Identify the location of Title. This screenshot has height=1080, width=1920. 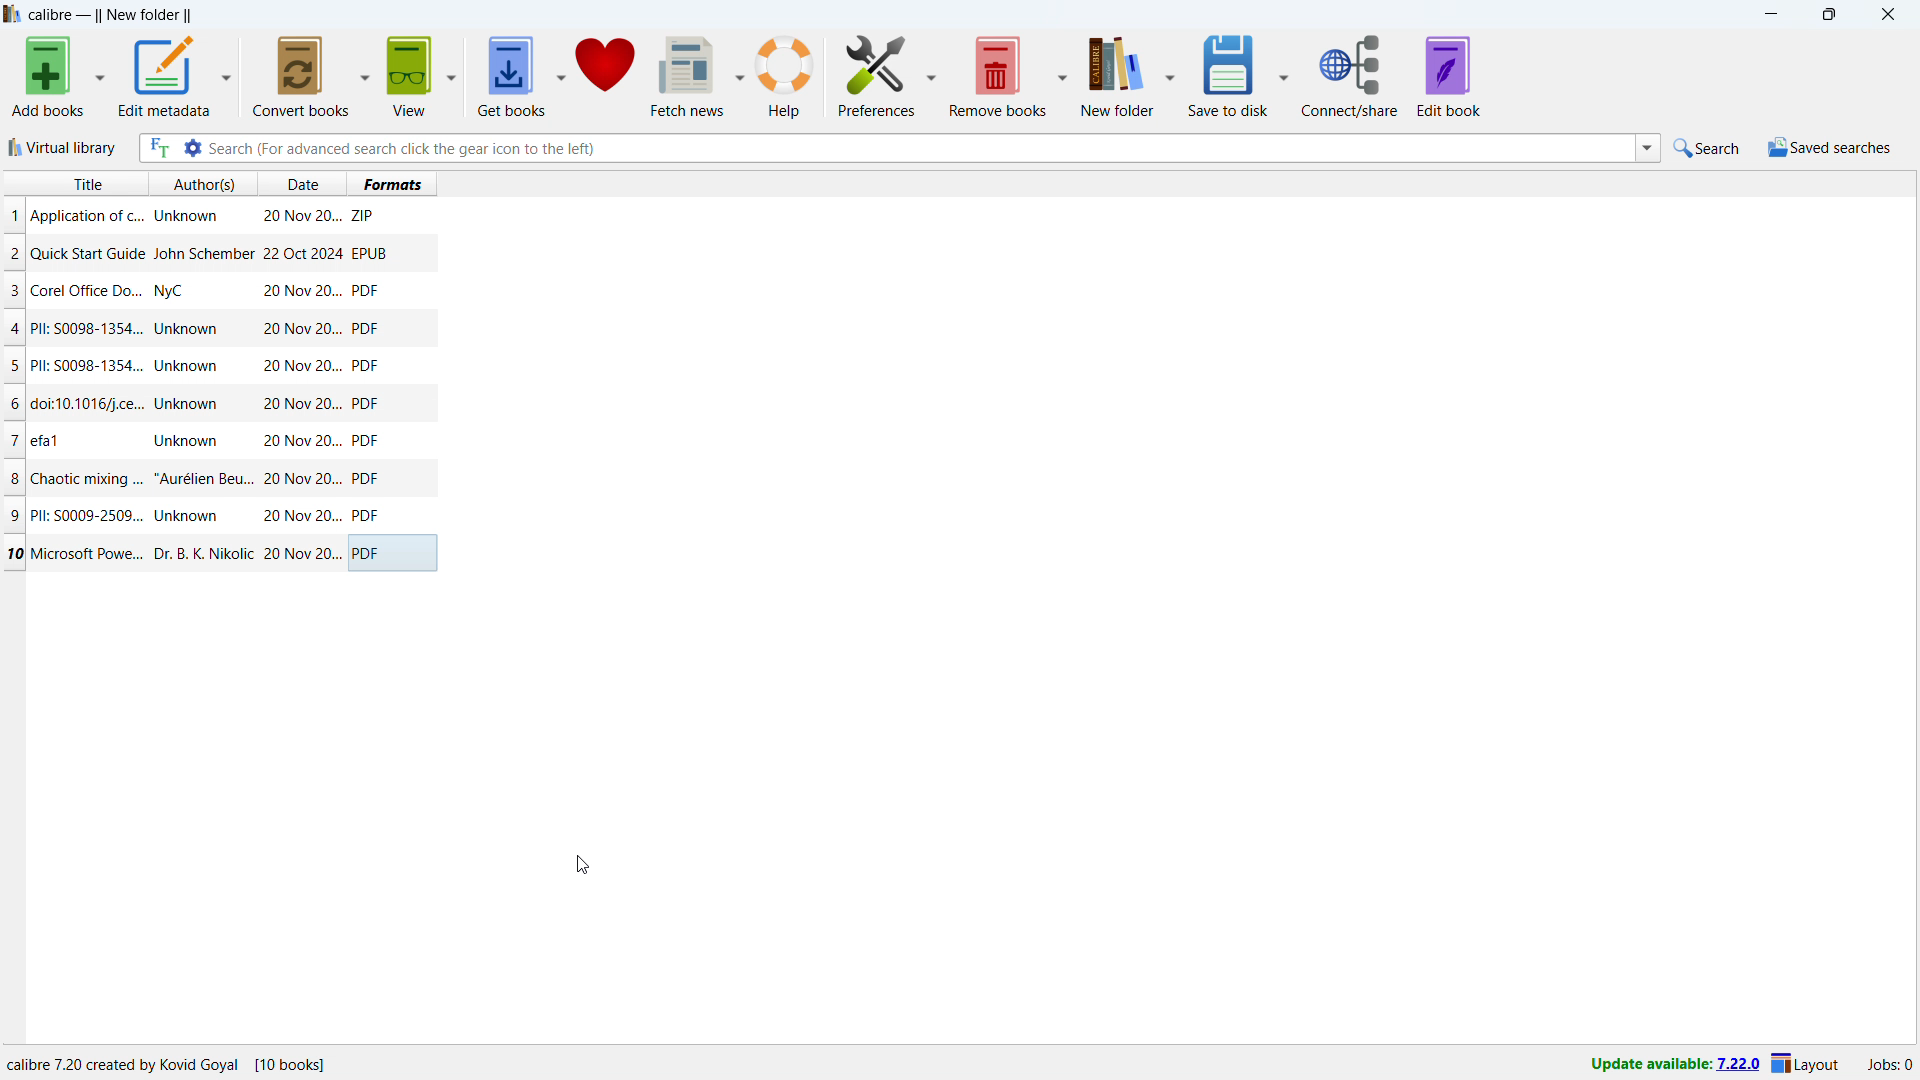
(88, 184).